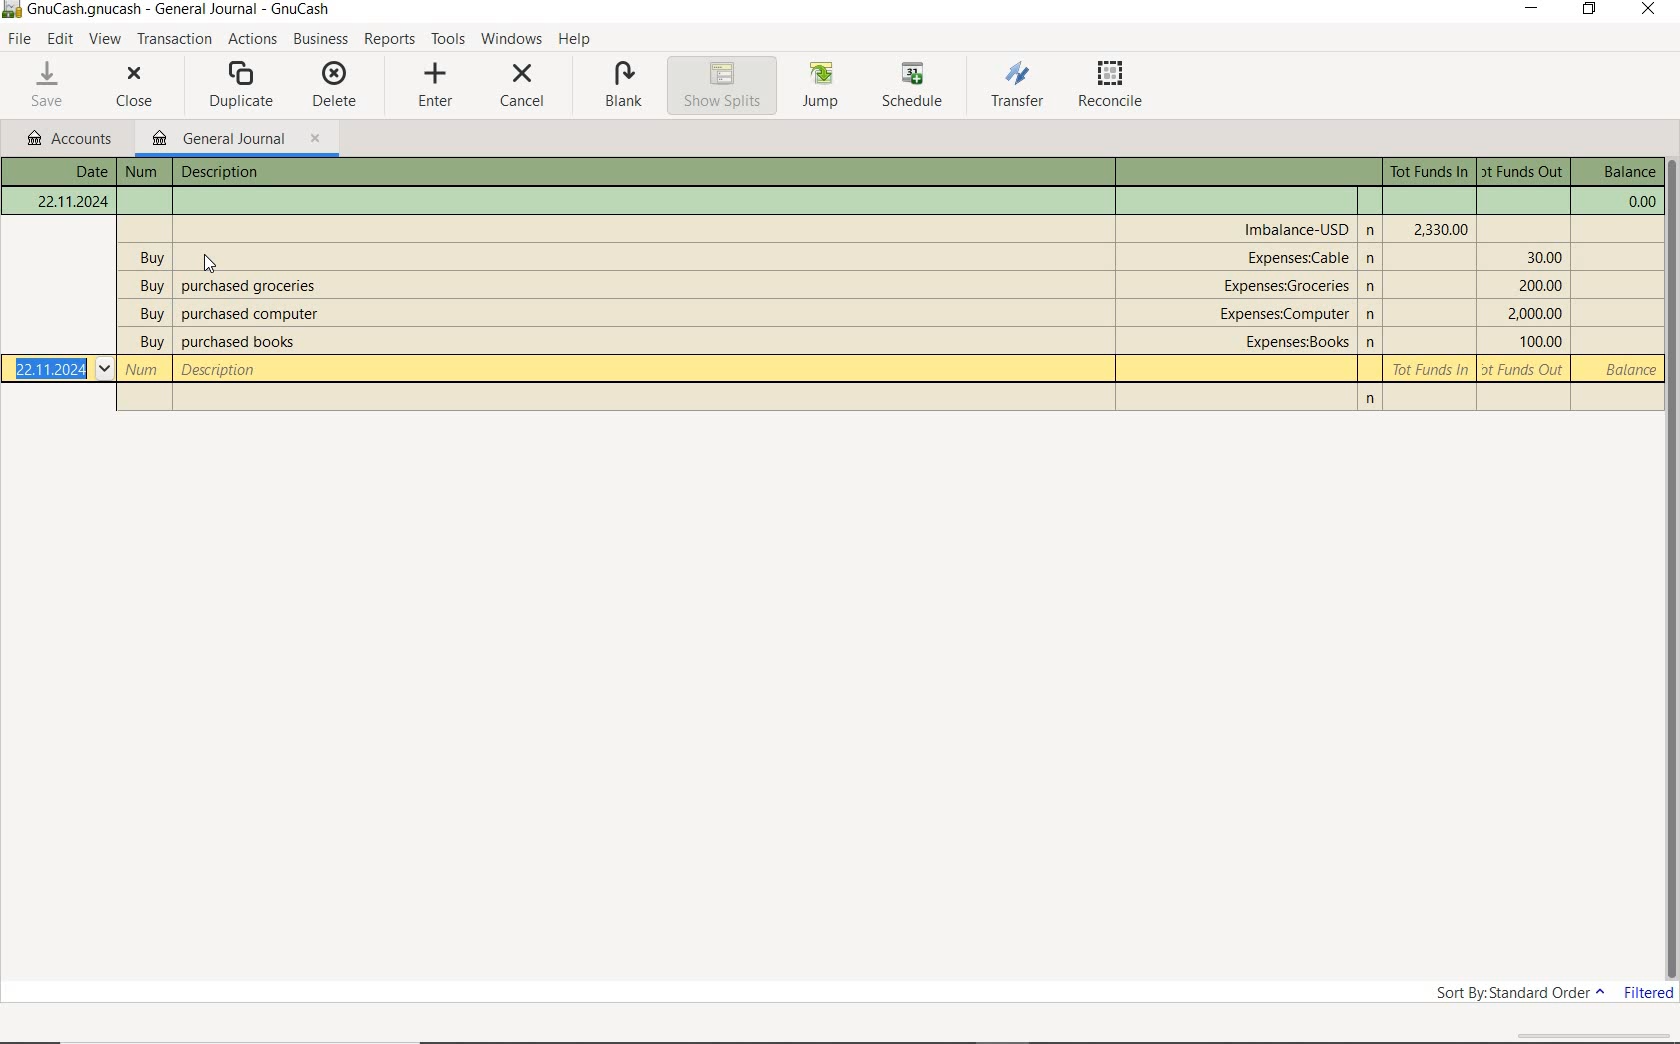 The image size is (1680, 1044). What do you see at coordinates (103, 40) in the screenshot?
I see `VIEW` at bounding box center [103, 40].